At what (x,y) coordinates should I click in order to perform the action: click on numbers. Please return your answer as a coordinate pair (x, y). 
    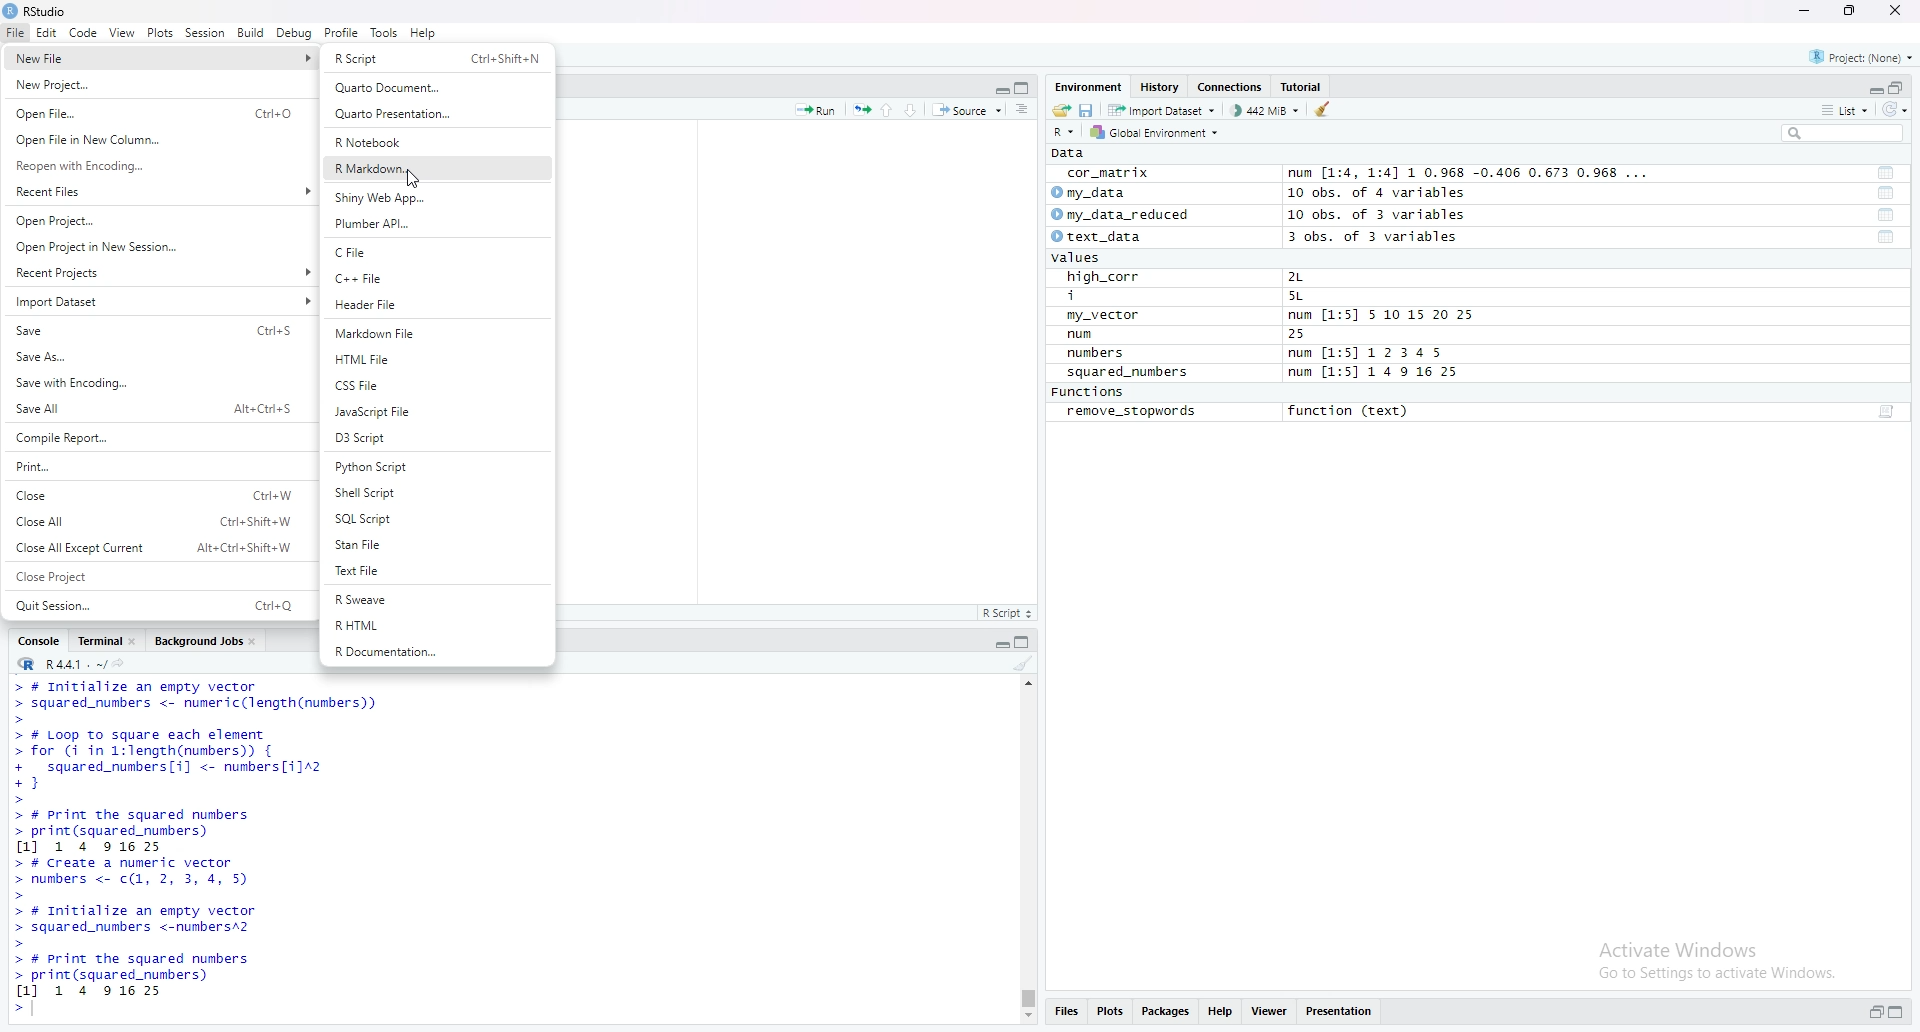
    Looking at the image, I should click on (1101, 354).